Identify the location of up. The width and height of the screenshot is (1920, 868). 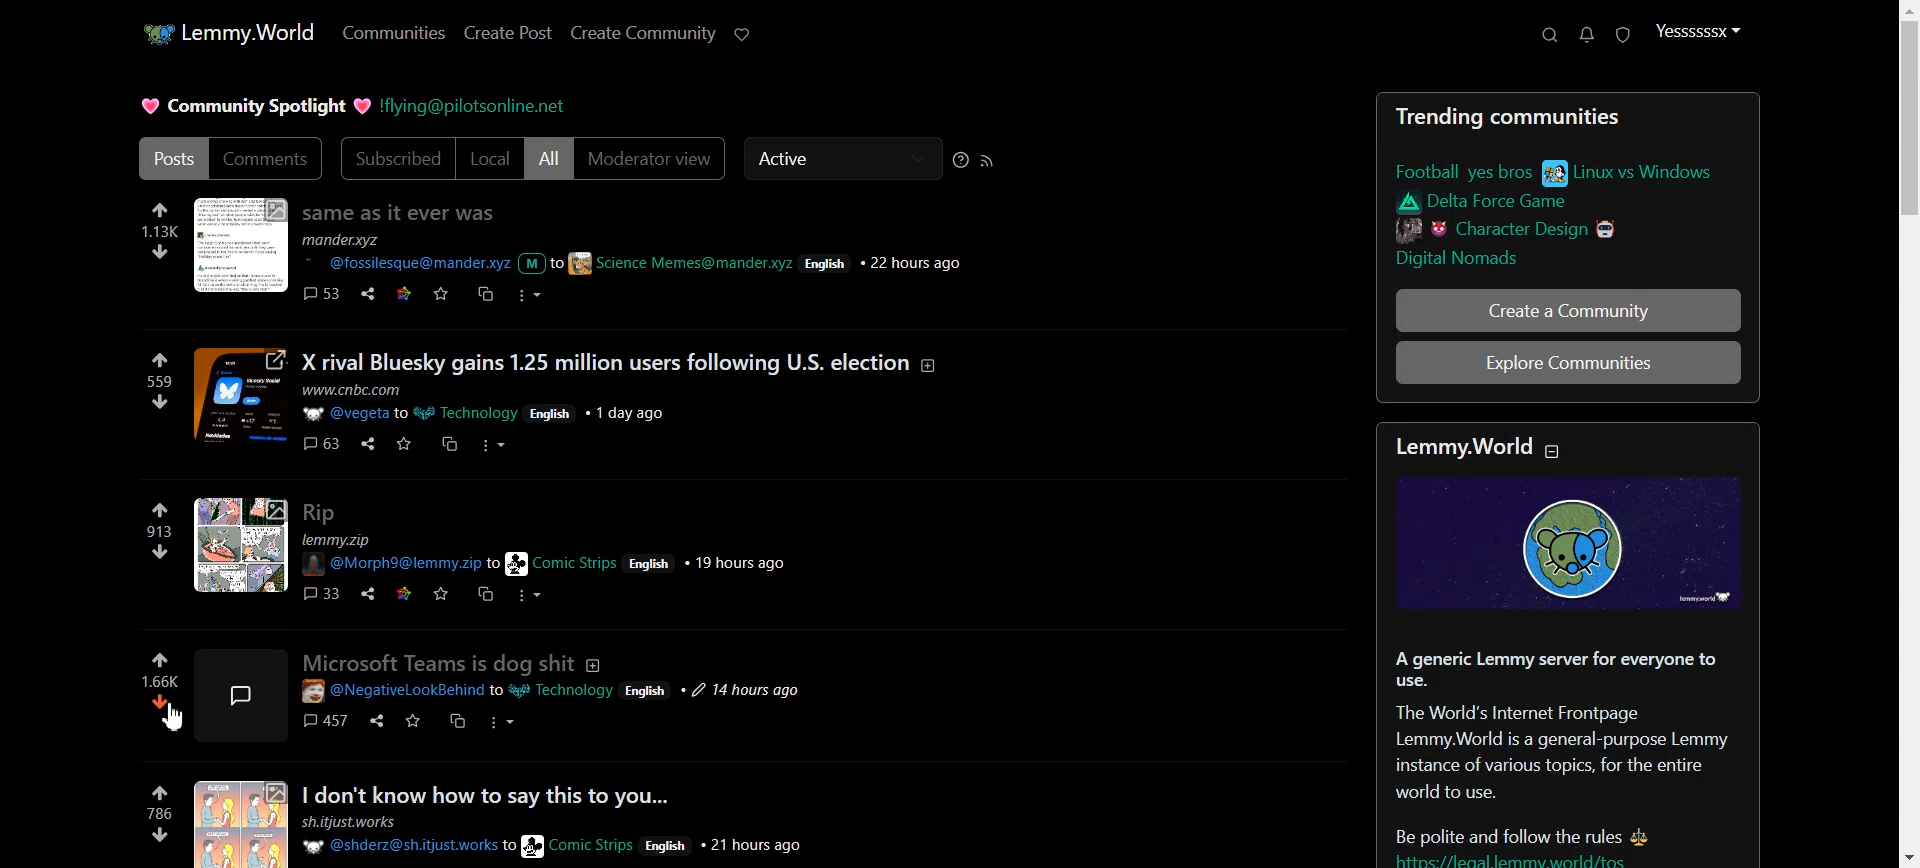
(160, 361).